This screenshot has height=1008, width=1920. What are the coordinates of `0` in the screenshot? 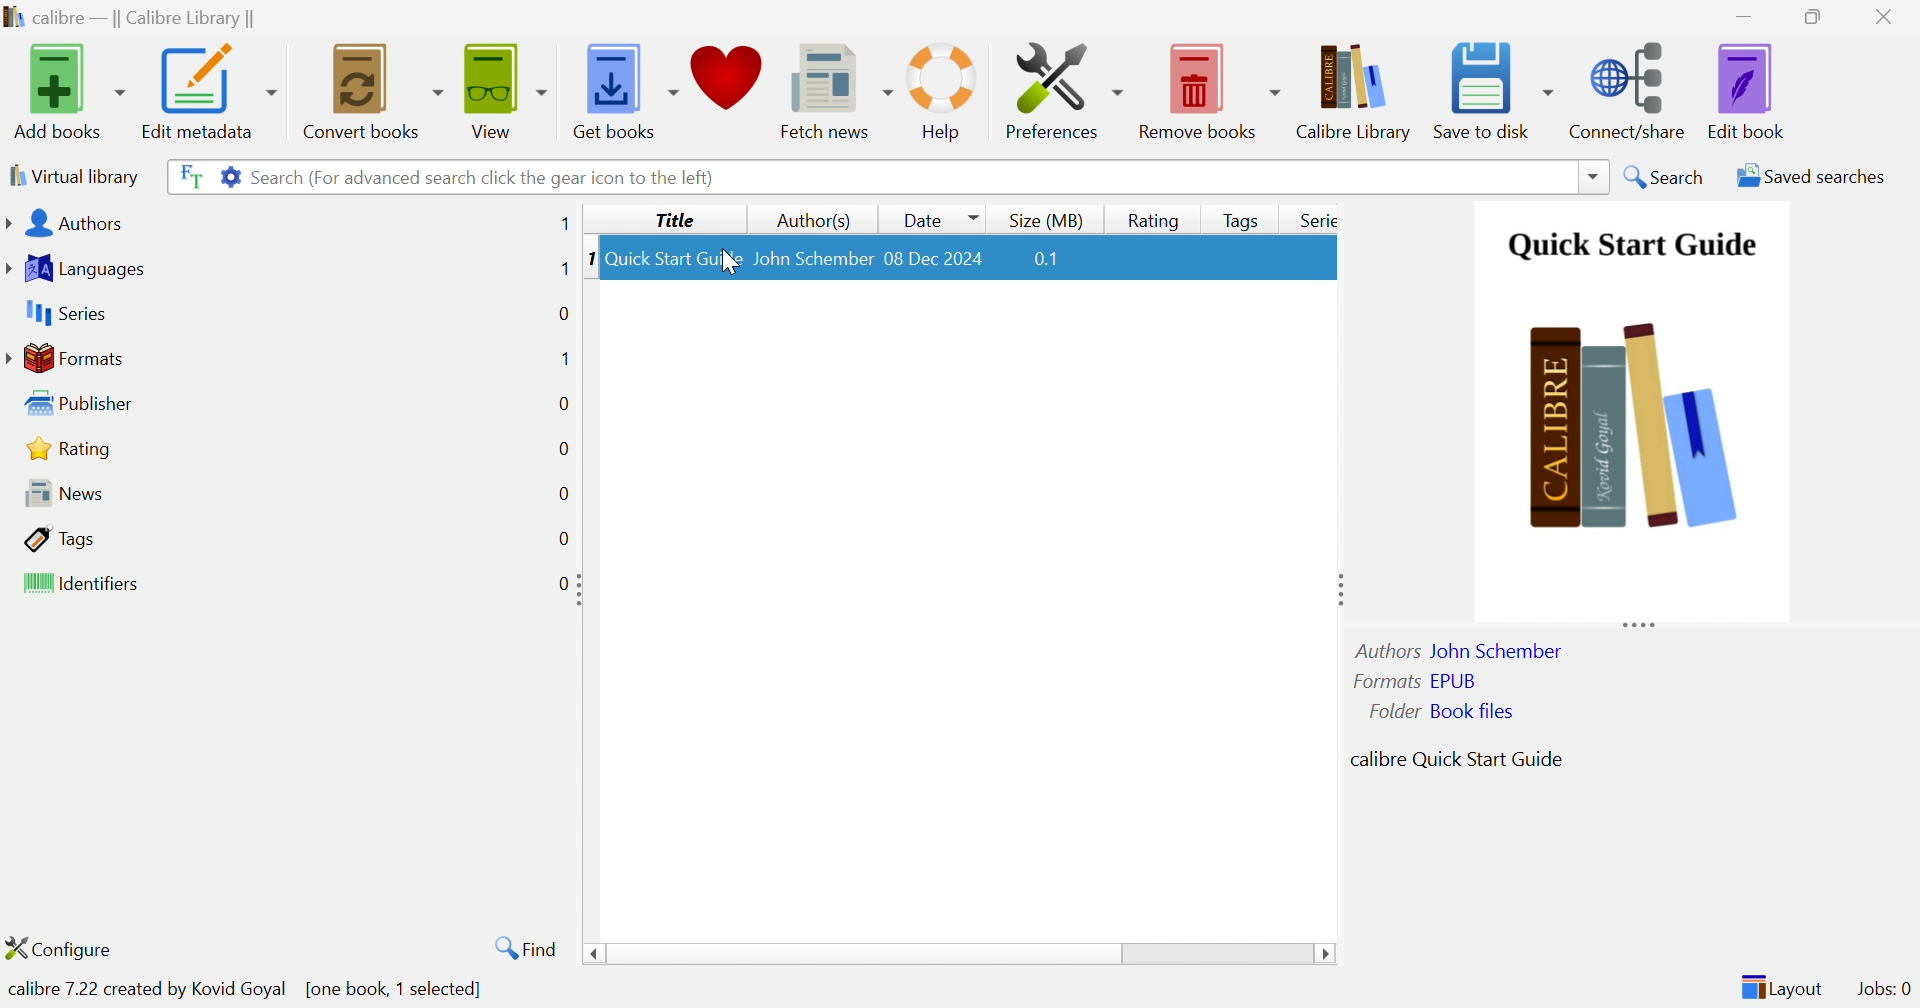 It's located at (563, 449).